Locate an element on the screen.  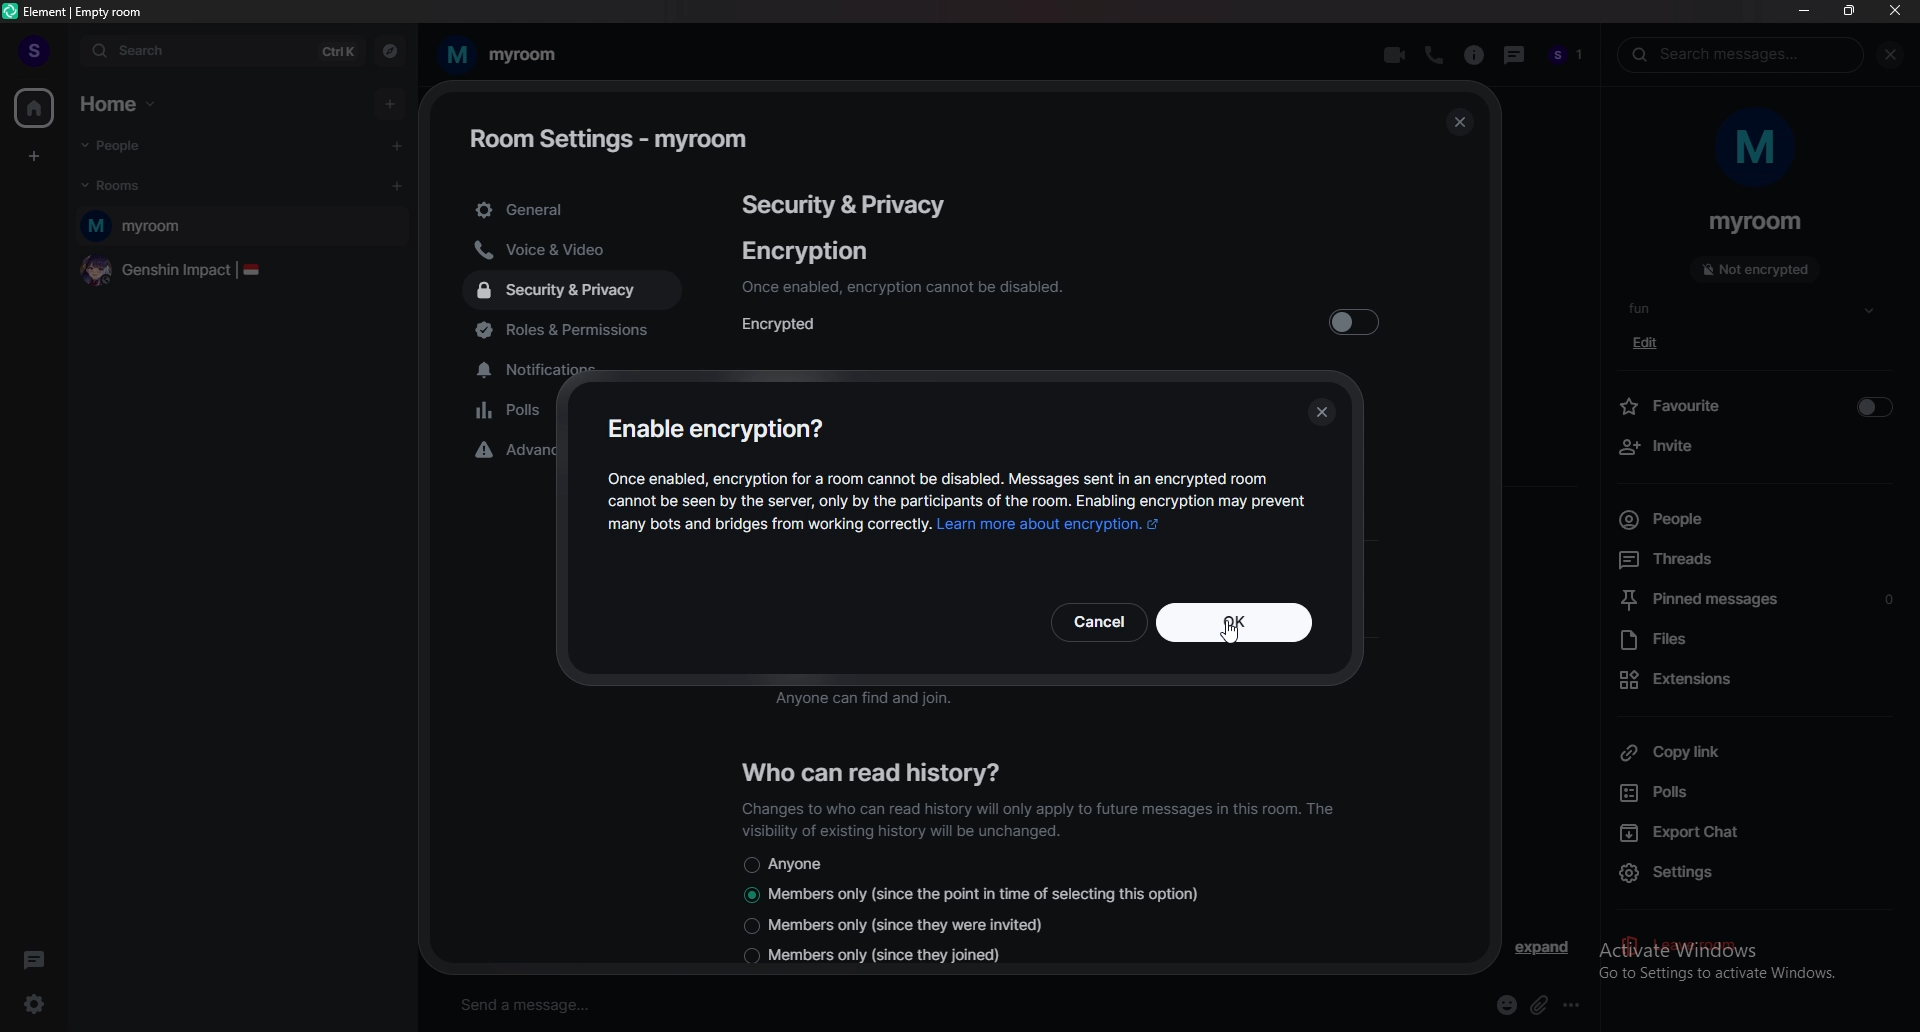
send a message is located at coordinates (615, 1004).